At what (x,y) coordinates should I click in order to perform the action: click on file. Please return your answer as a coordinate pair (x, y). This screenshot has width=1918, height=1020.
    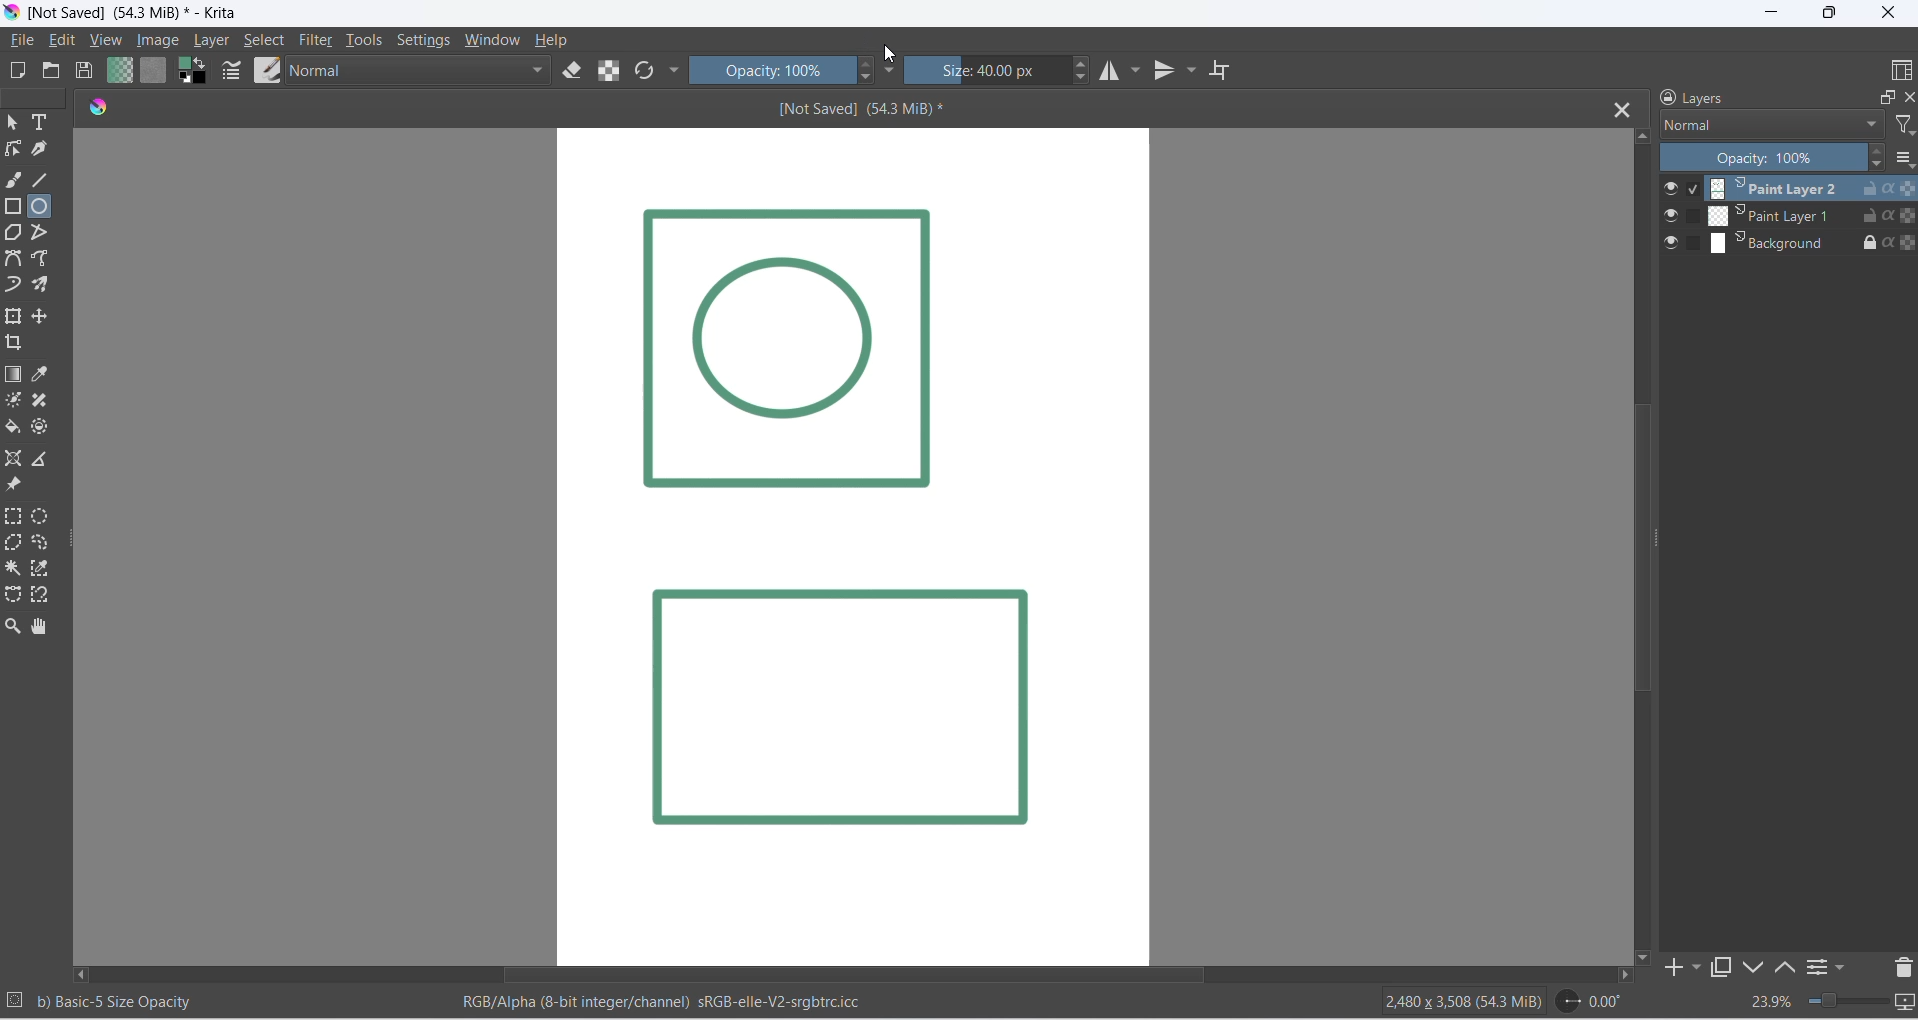
    Looking at the image, I should click on (23, 42).